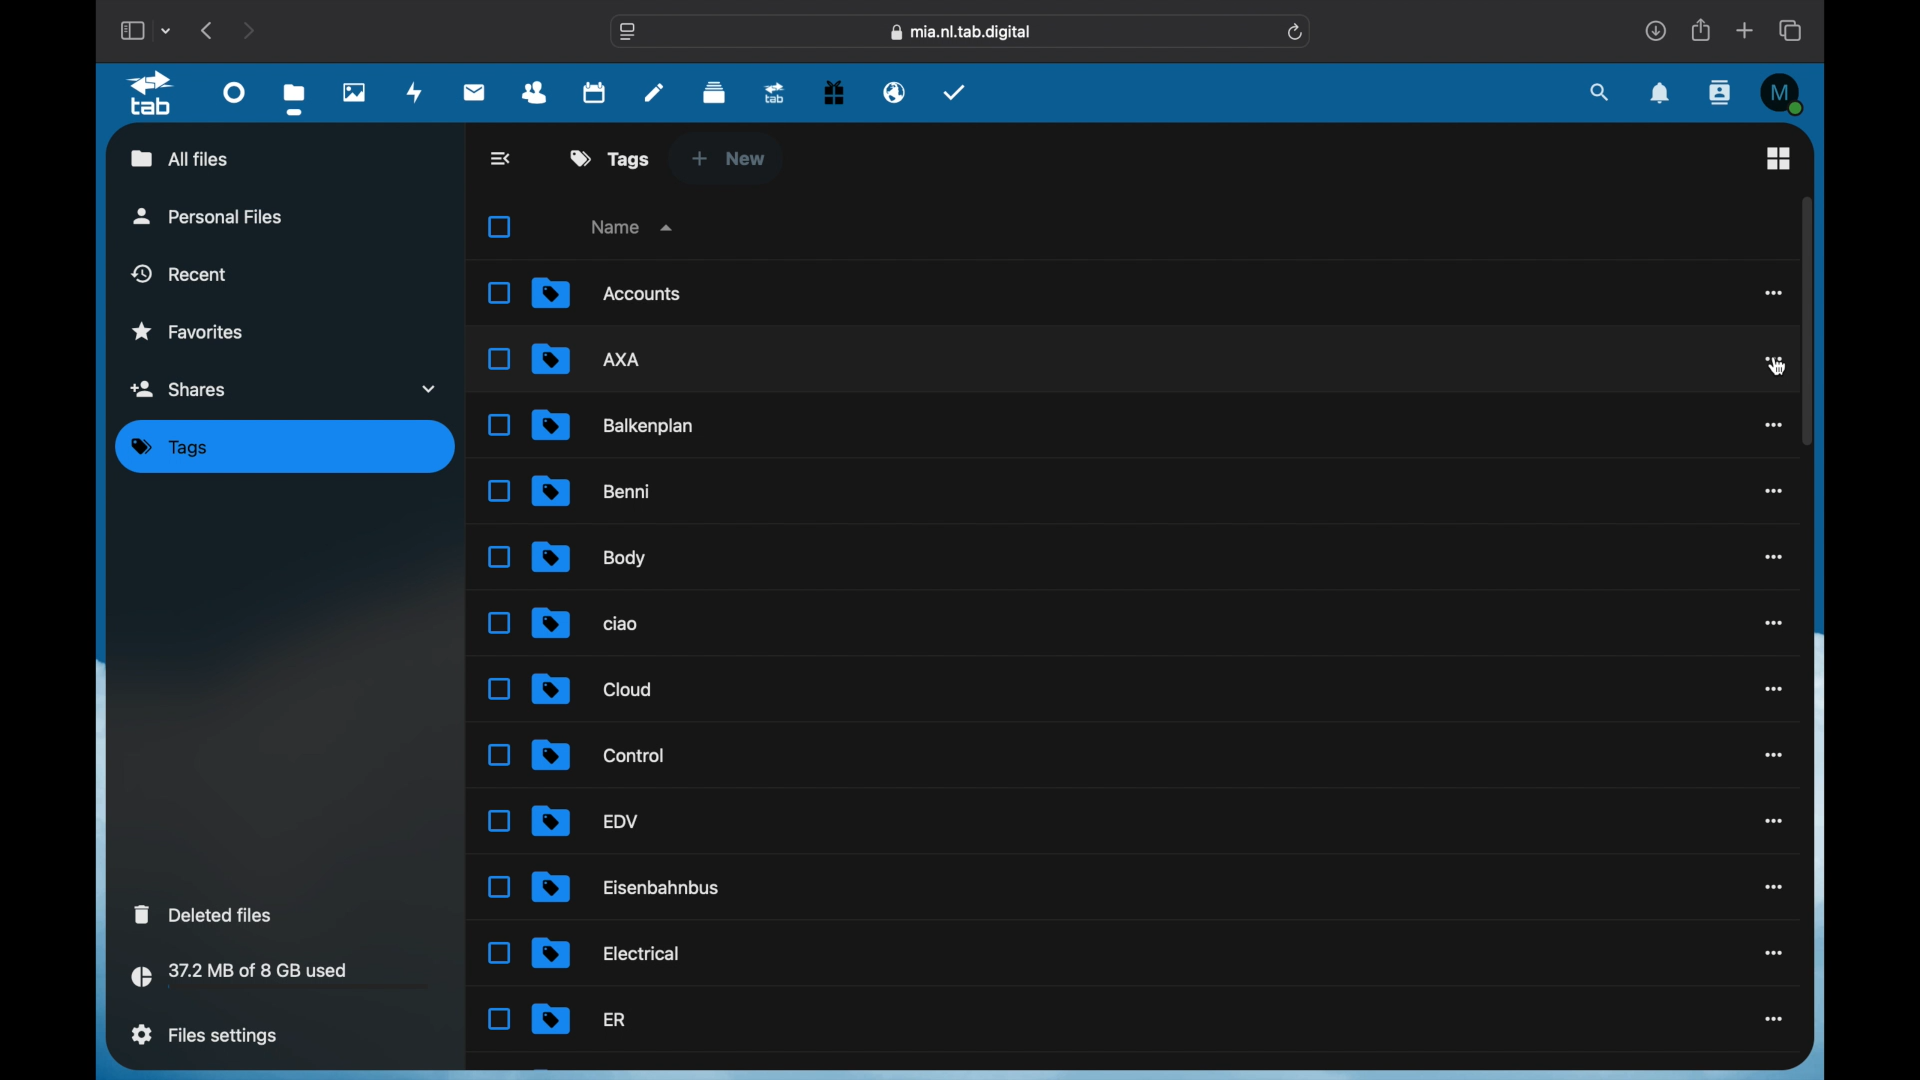 Image resolution: width=1920 pixels, height=1080 pixels. Describe the element at coordinates (355, 91) in the screenshot. I see `photos` at that location.